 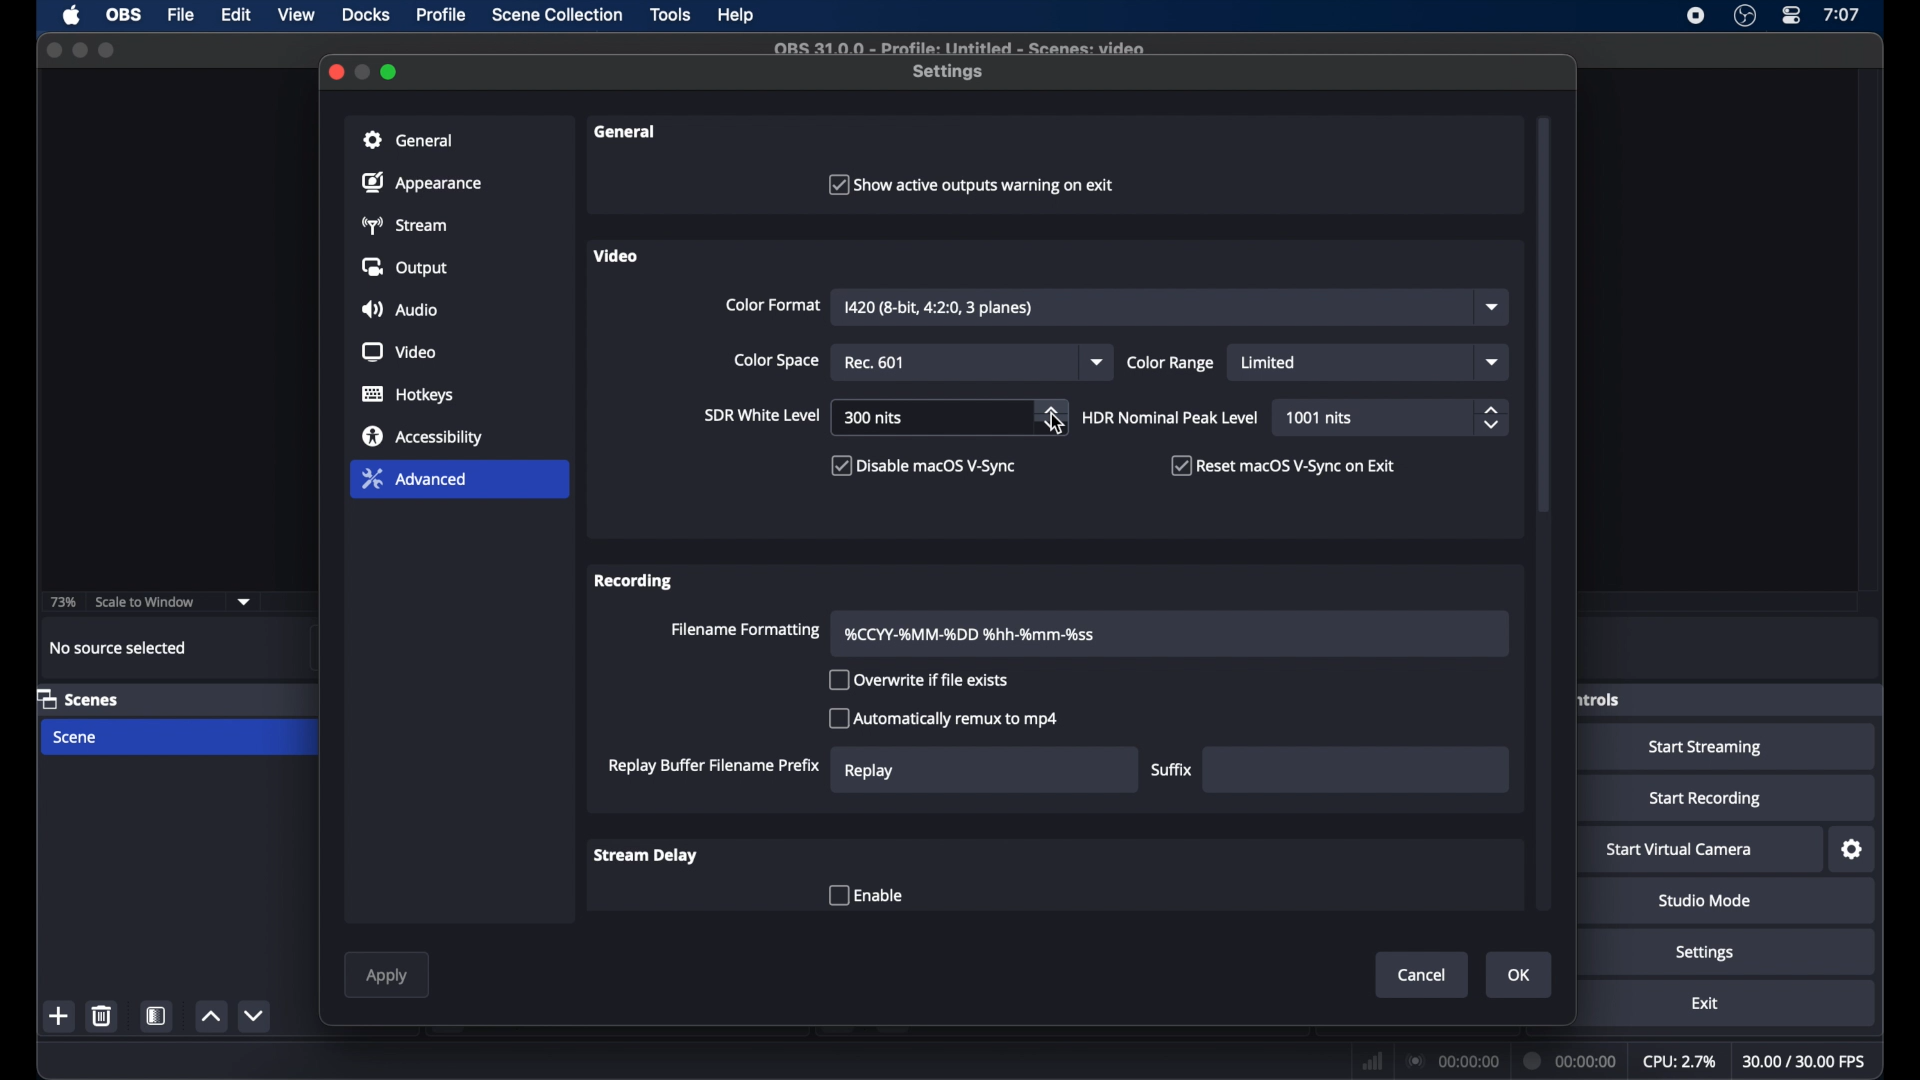 What do you see at coordinates (410, 141) in the screenshot?
I see `general` at bounding box center [410, 141].